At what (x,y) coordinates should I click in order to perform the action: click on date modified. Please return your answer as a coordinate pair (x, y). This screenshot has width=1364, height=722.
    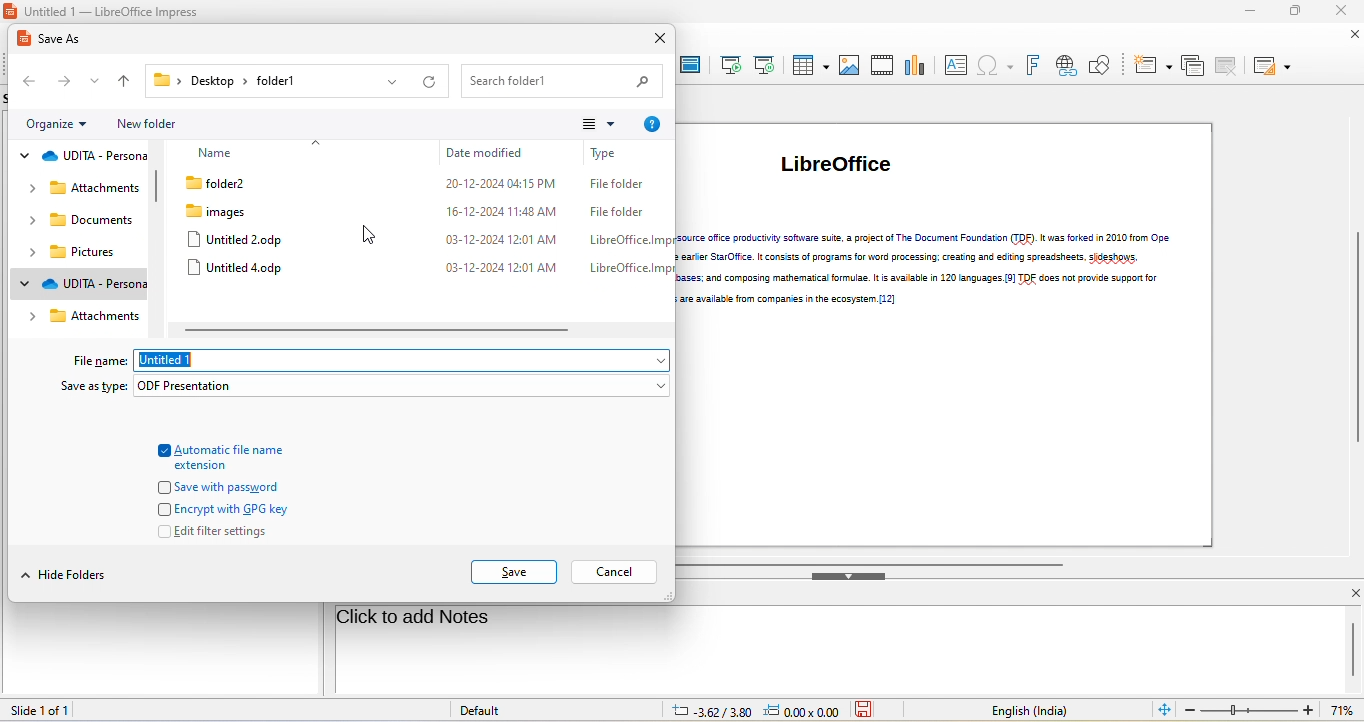
    Looking at the image, I should click on (493, 151).